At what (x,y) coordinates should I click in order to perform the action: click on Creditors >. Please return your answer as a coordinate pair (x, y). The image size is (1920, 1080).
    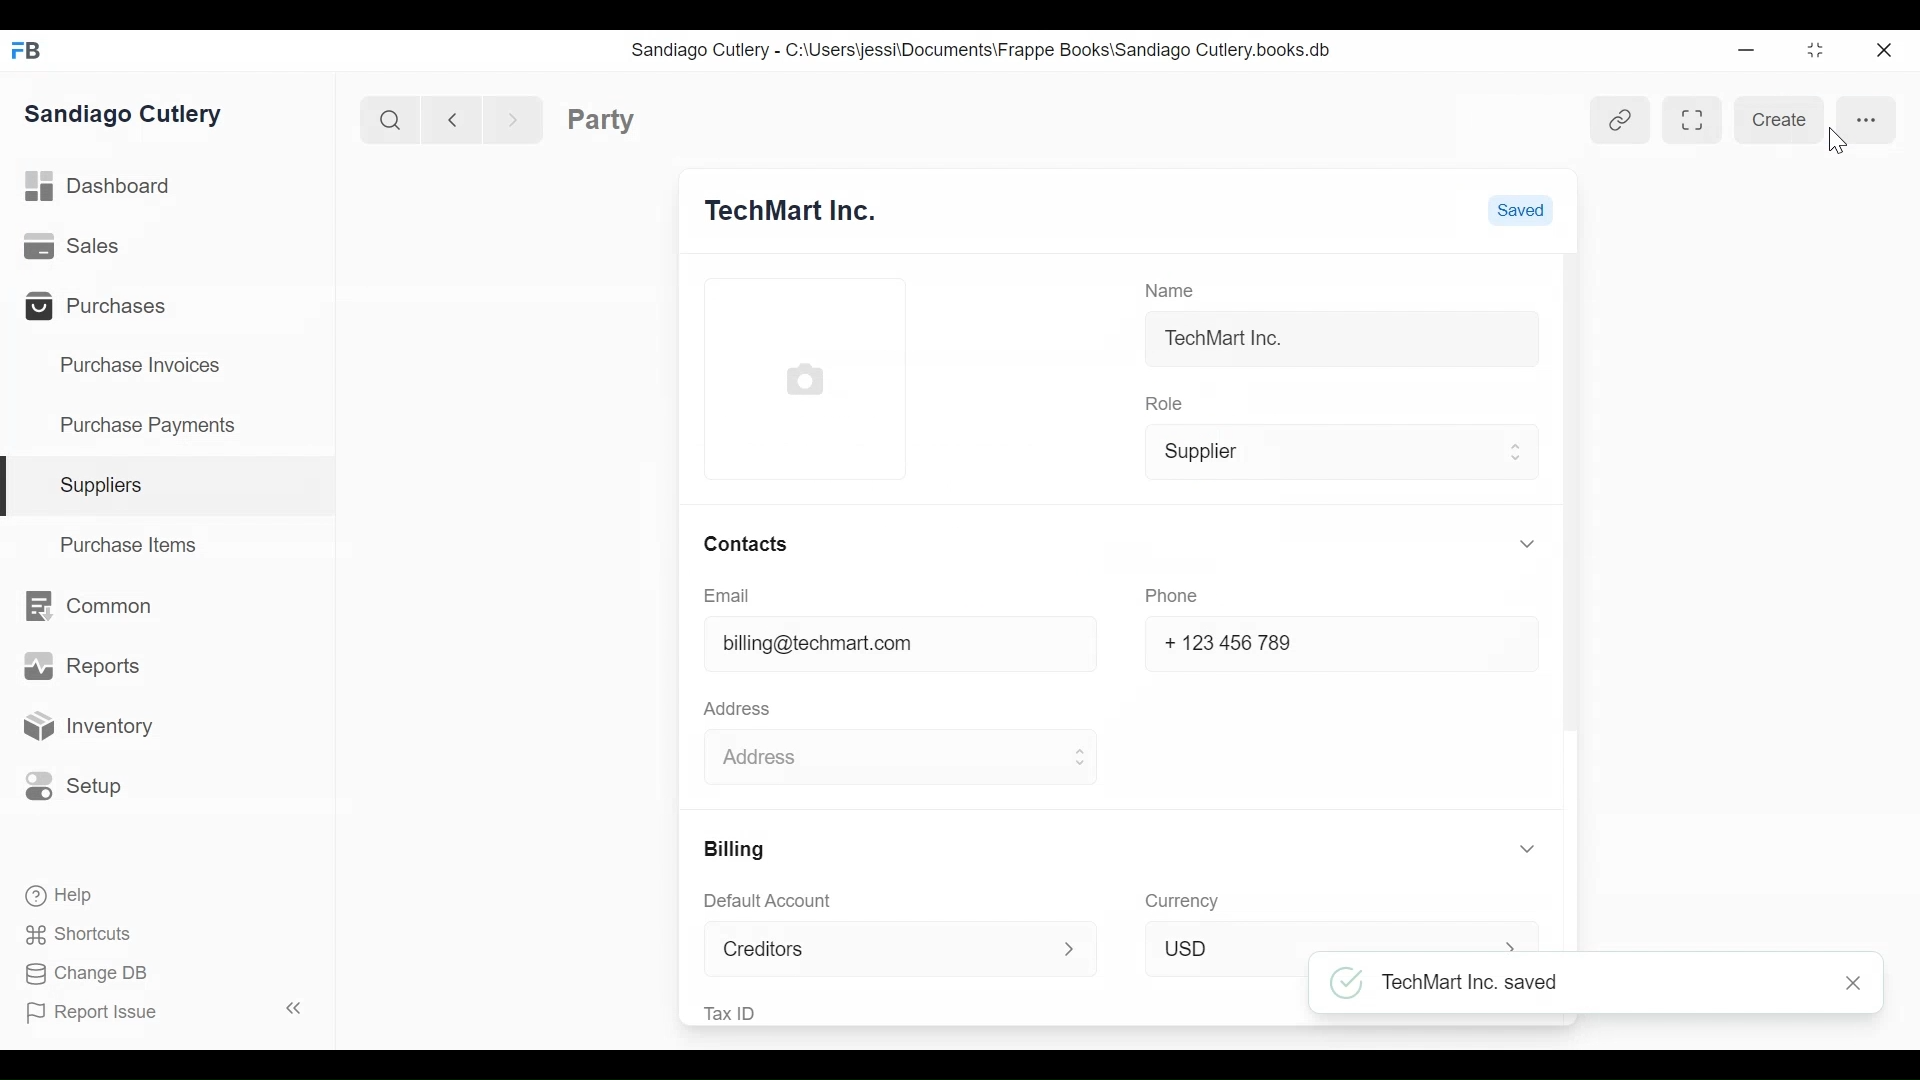
    Looking at the image, I should click on (894, 950).